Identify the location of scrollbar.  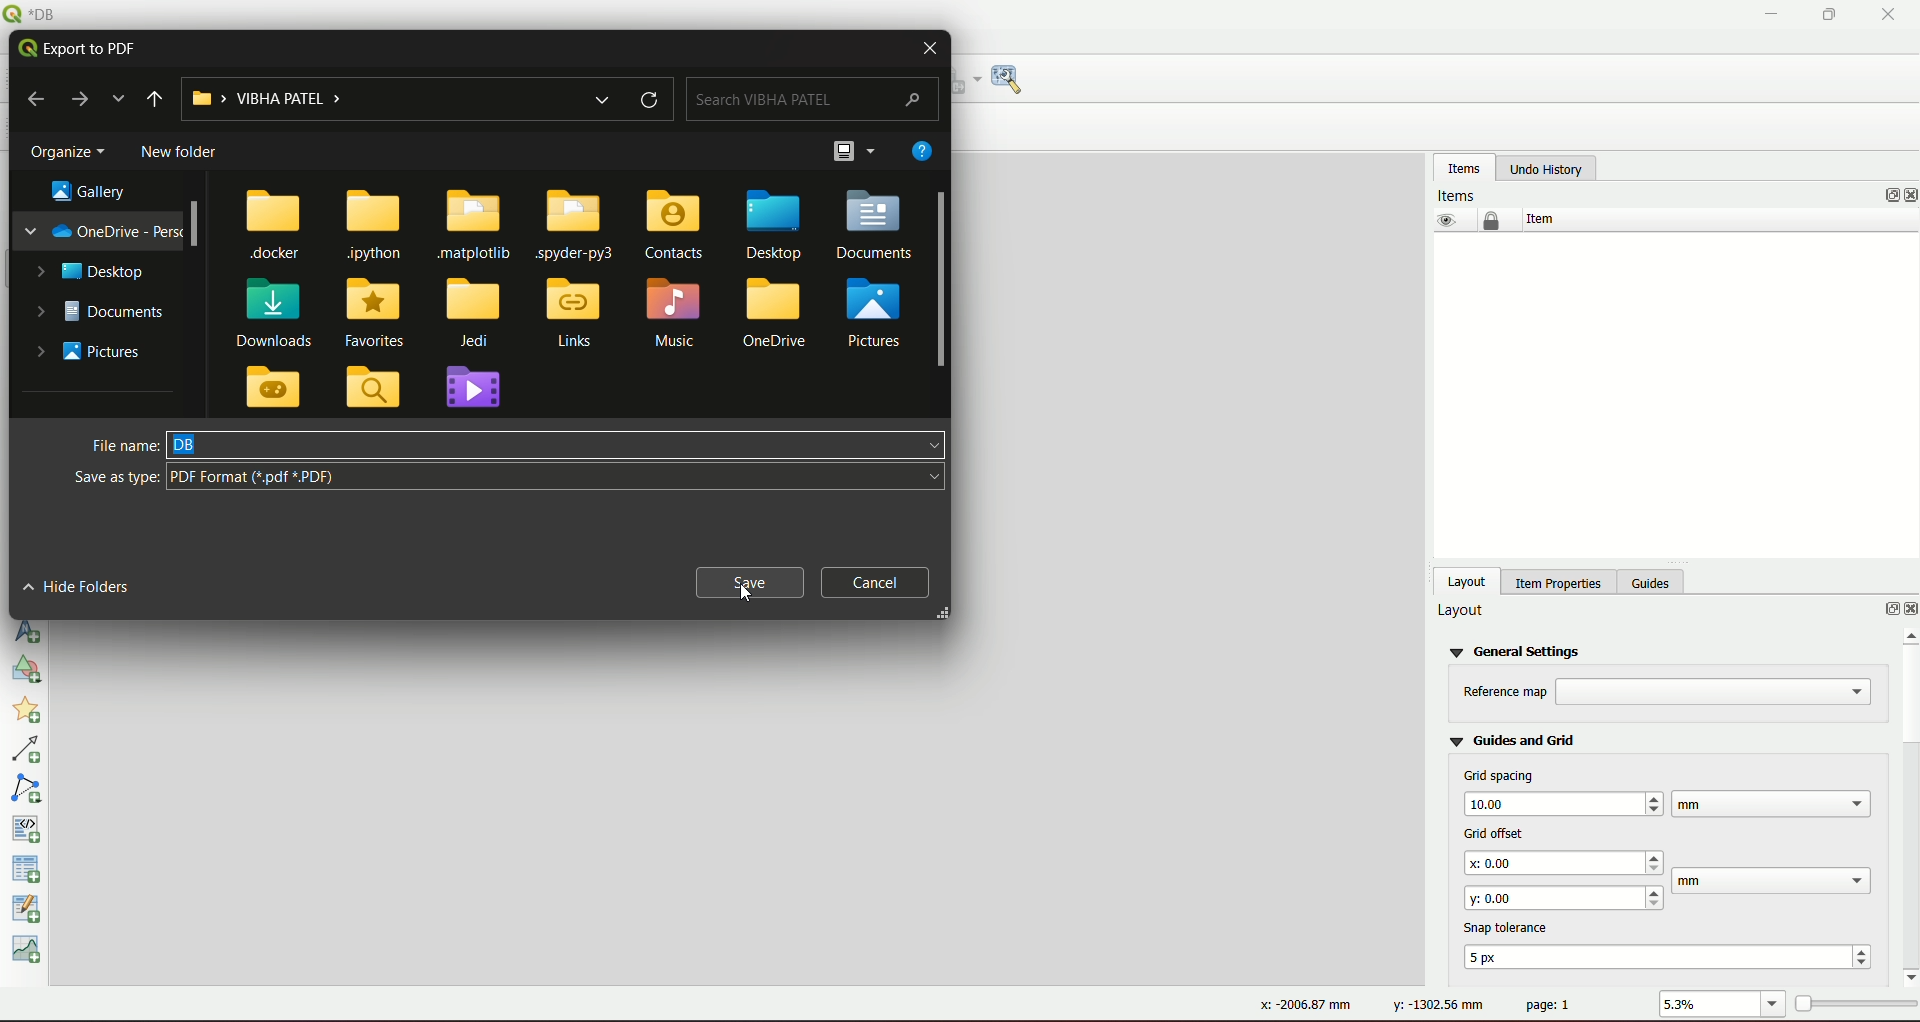
(1906, 804).